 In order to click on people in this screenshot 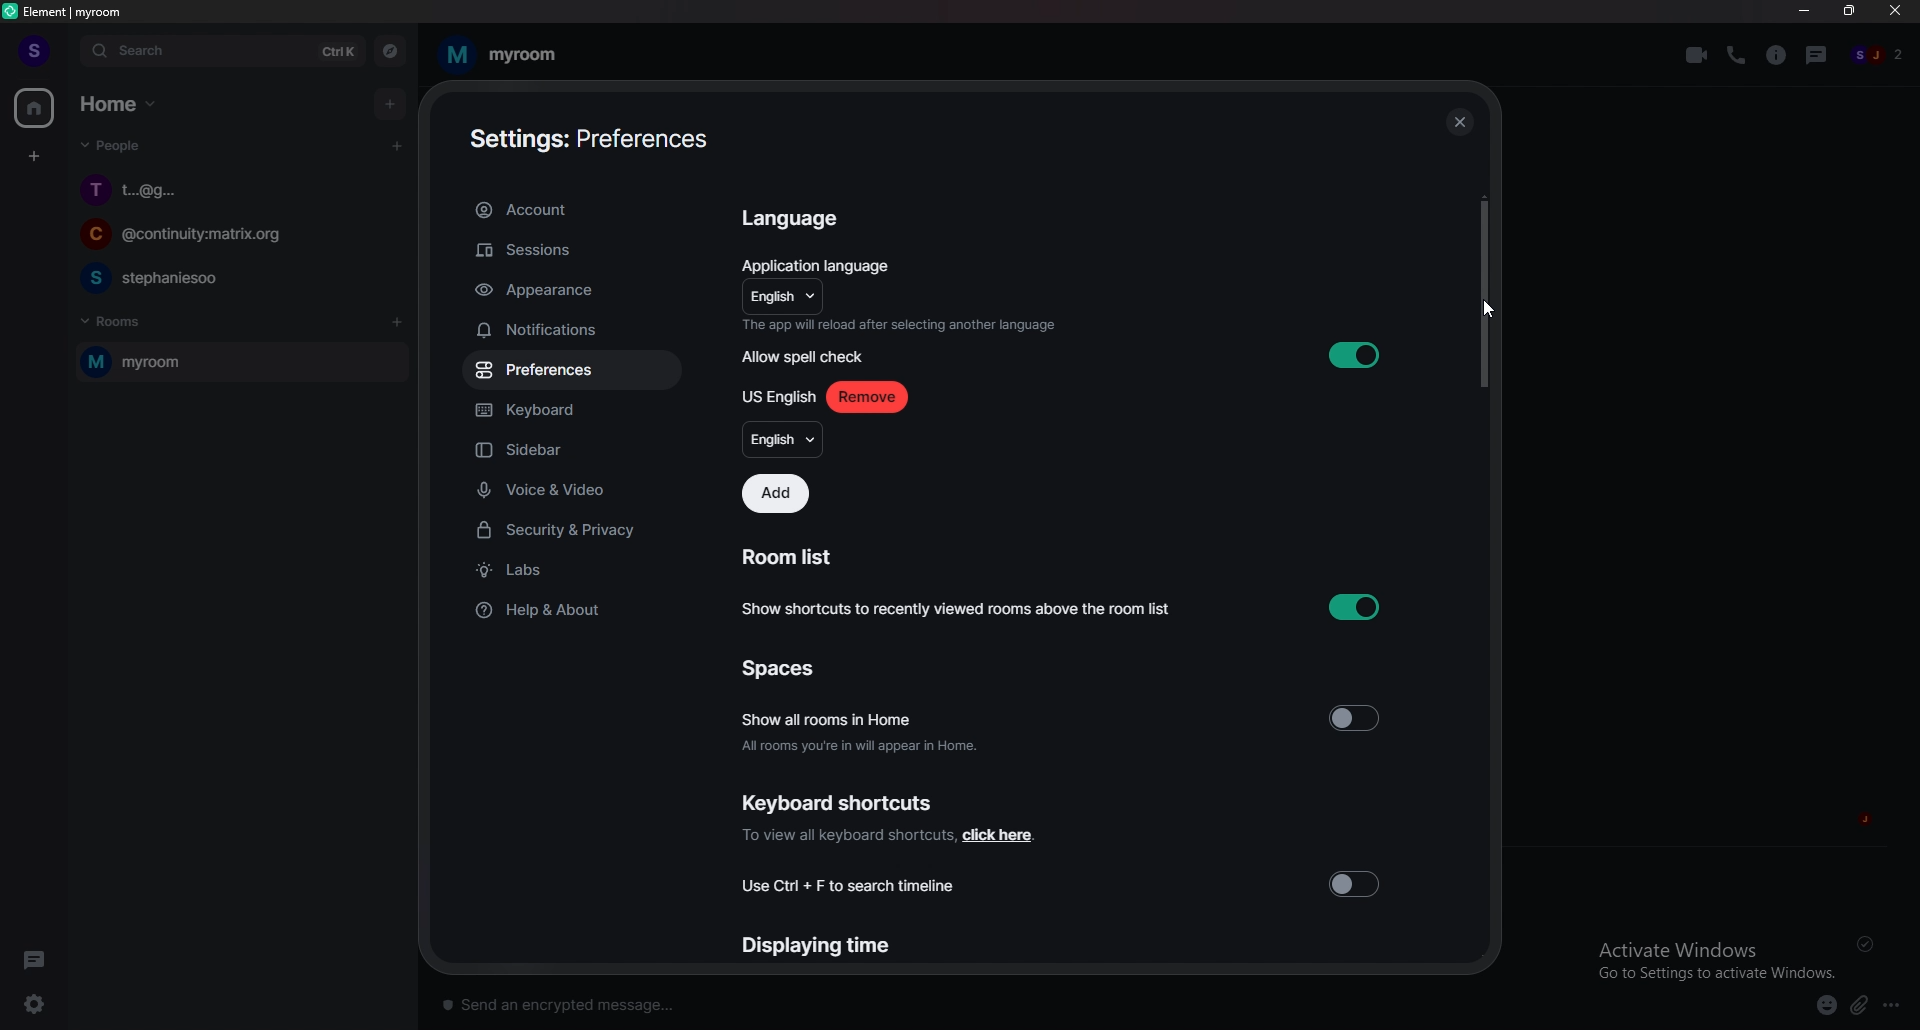, I will do `click(1879, 56)`.